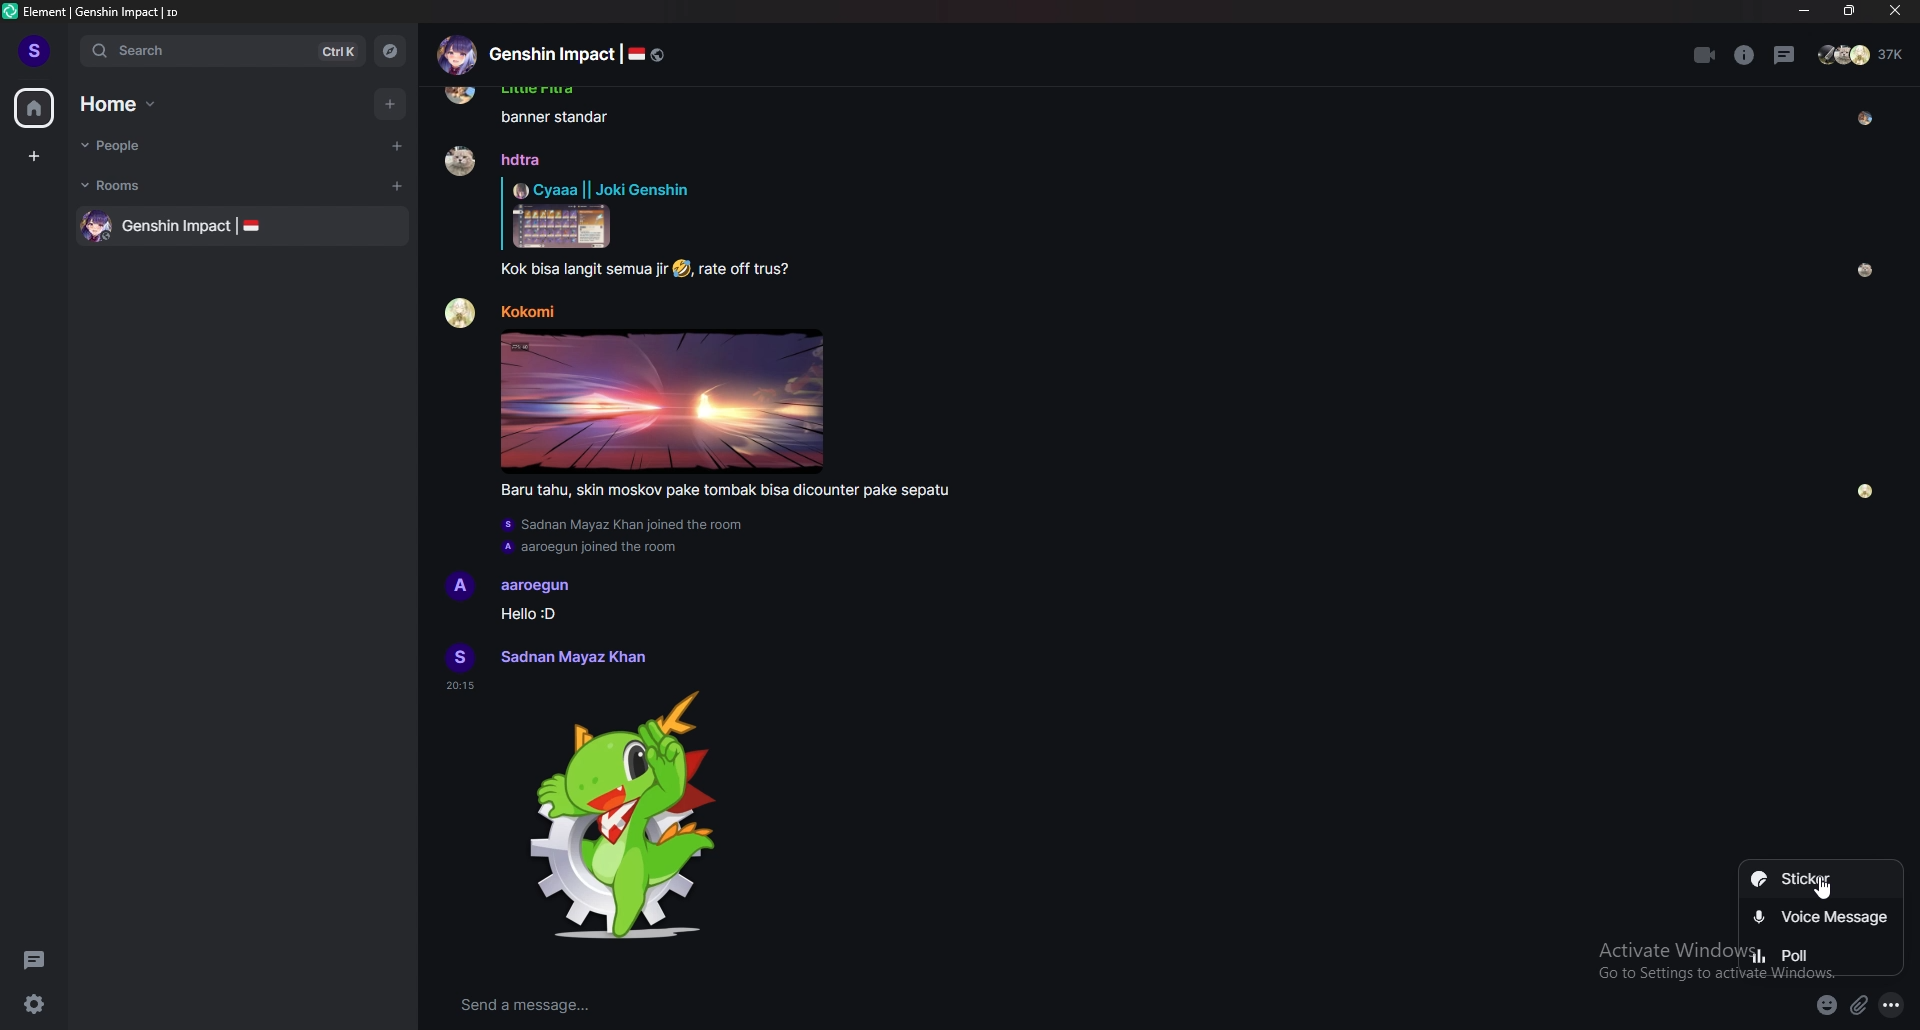  I want to click on Image sent by group participant, so click(662, 401).